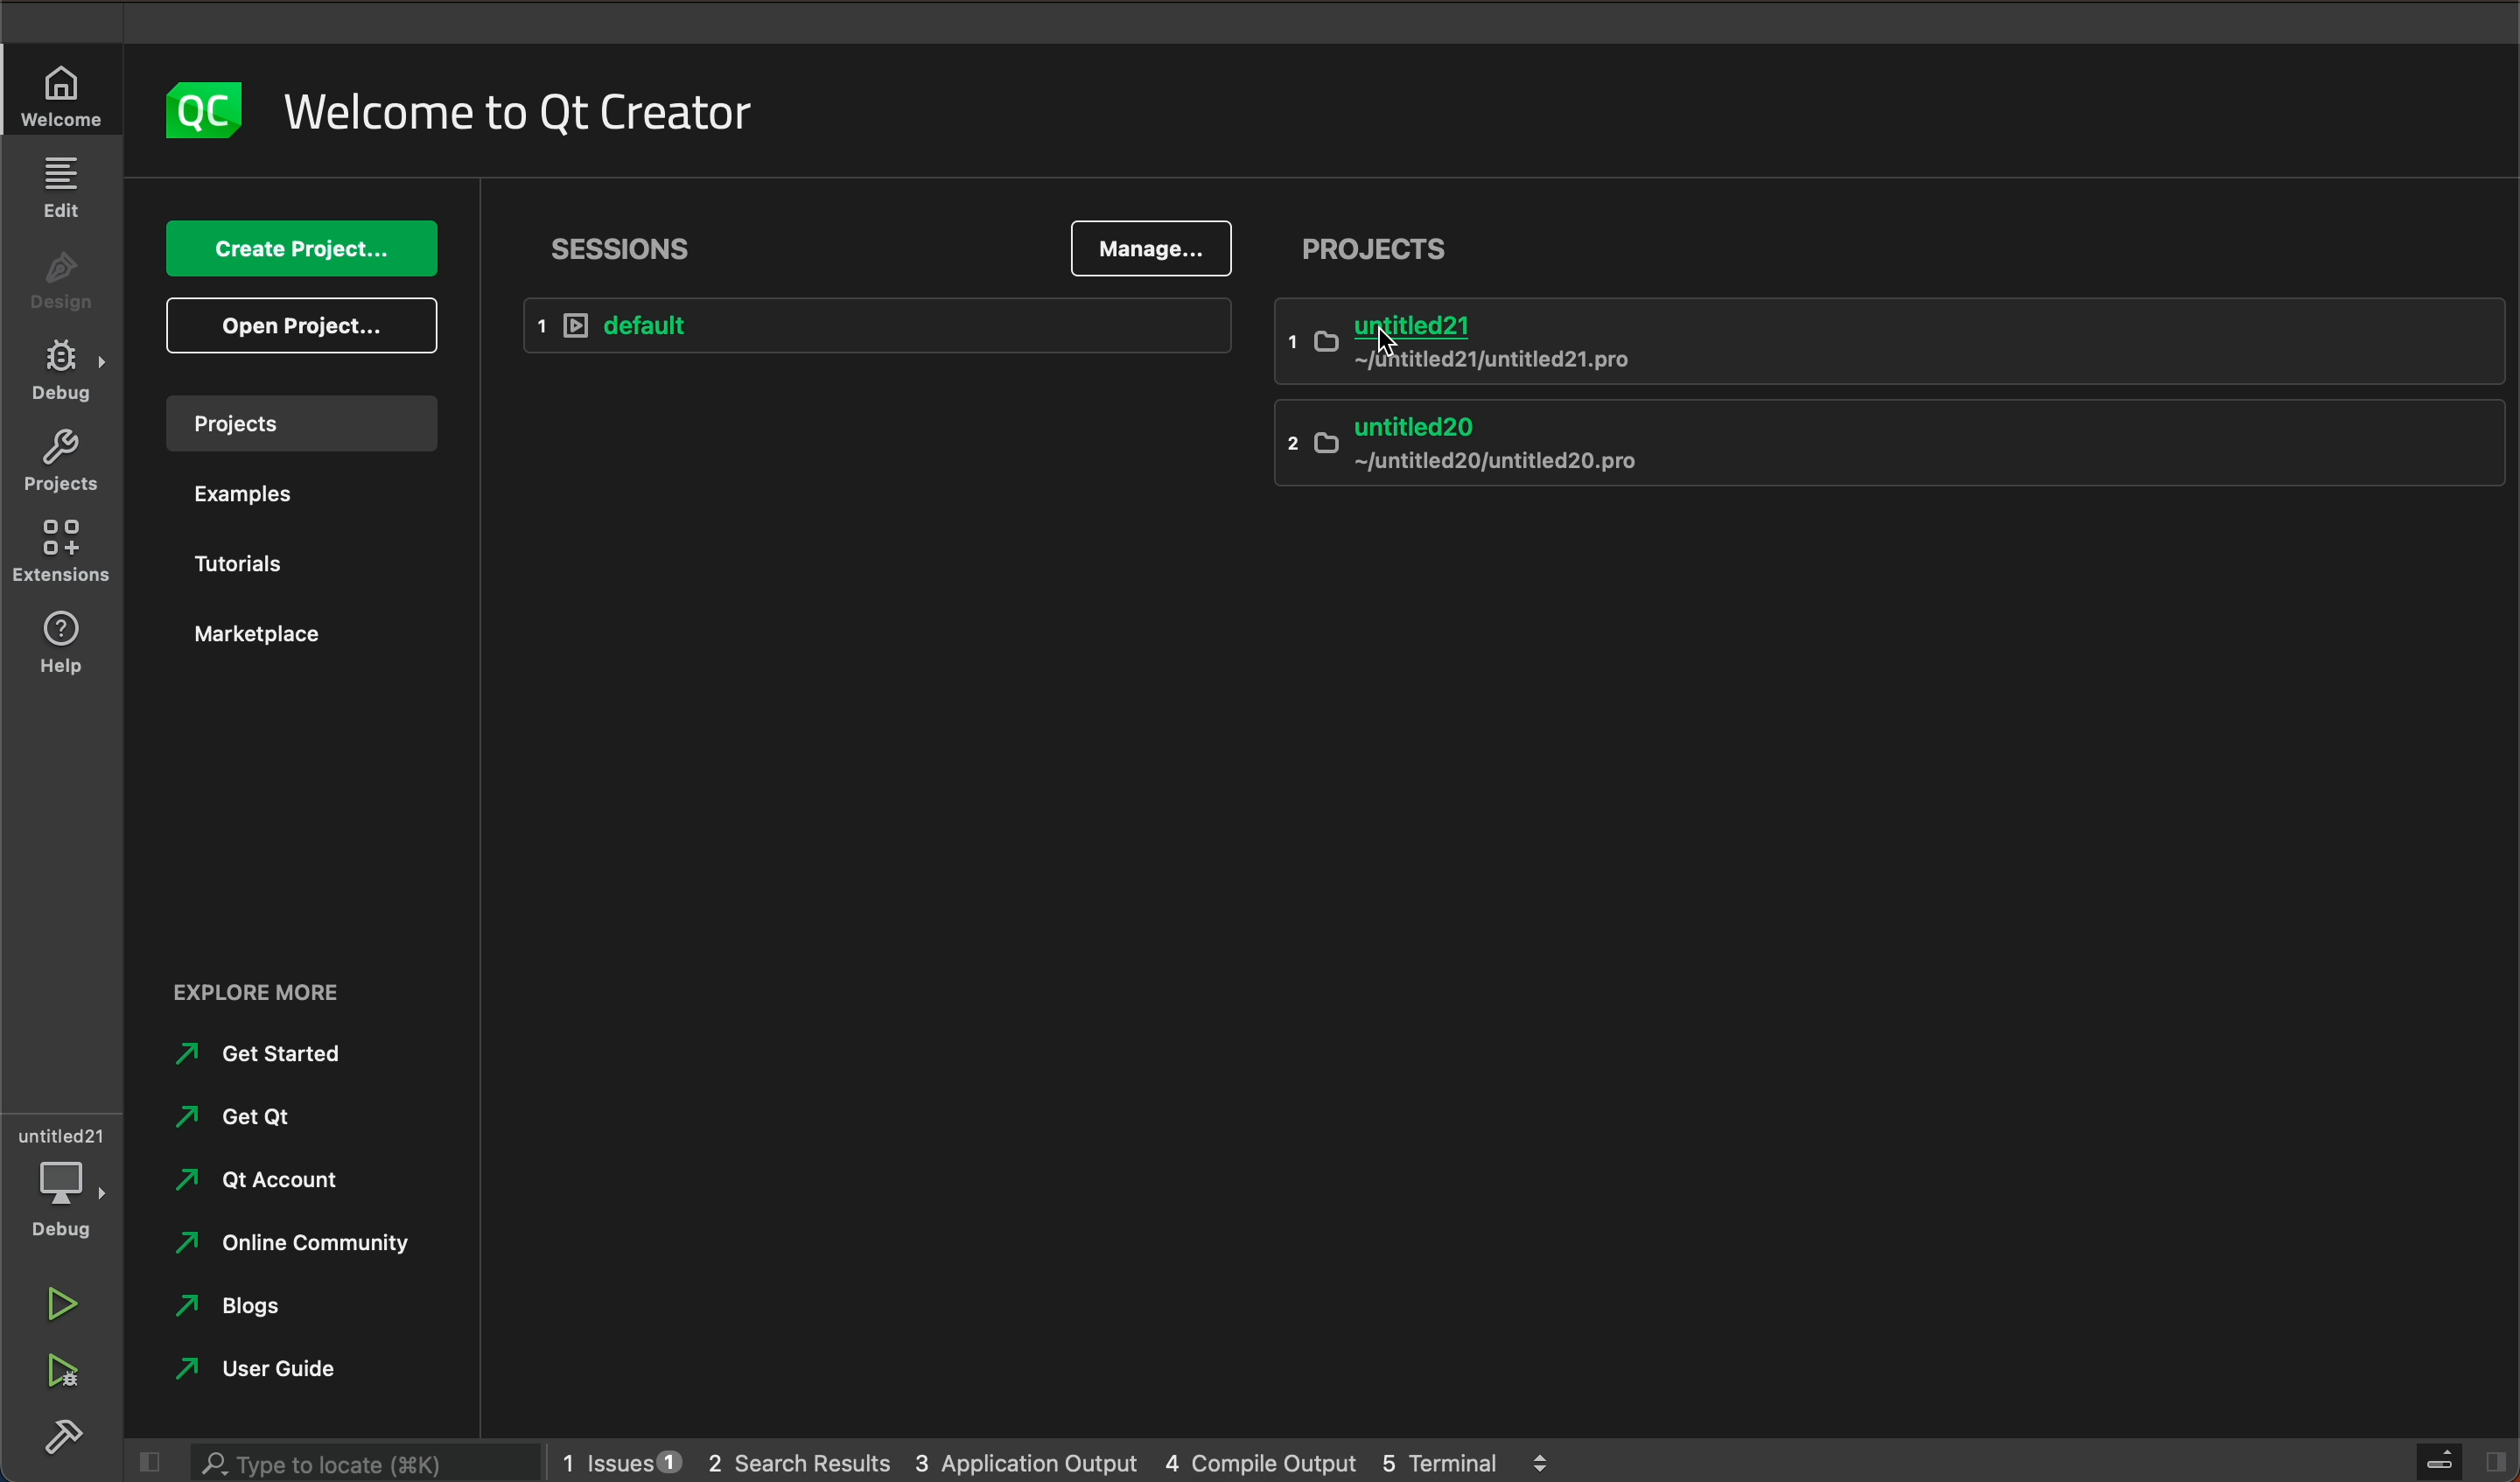 The image size is (2520, 1482). I want to click on user guide, so click(276, 1371).